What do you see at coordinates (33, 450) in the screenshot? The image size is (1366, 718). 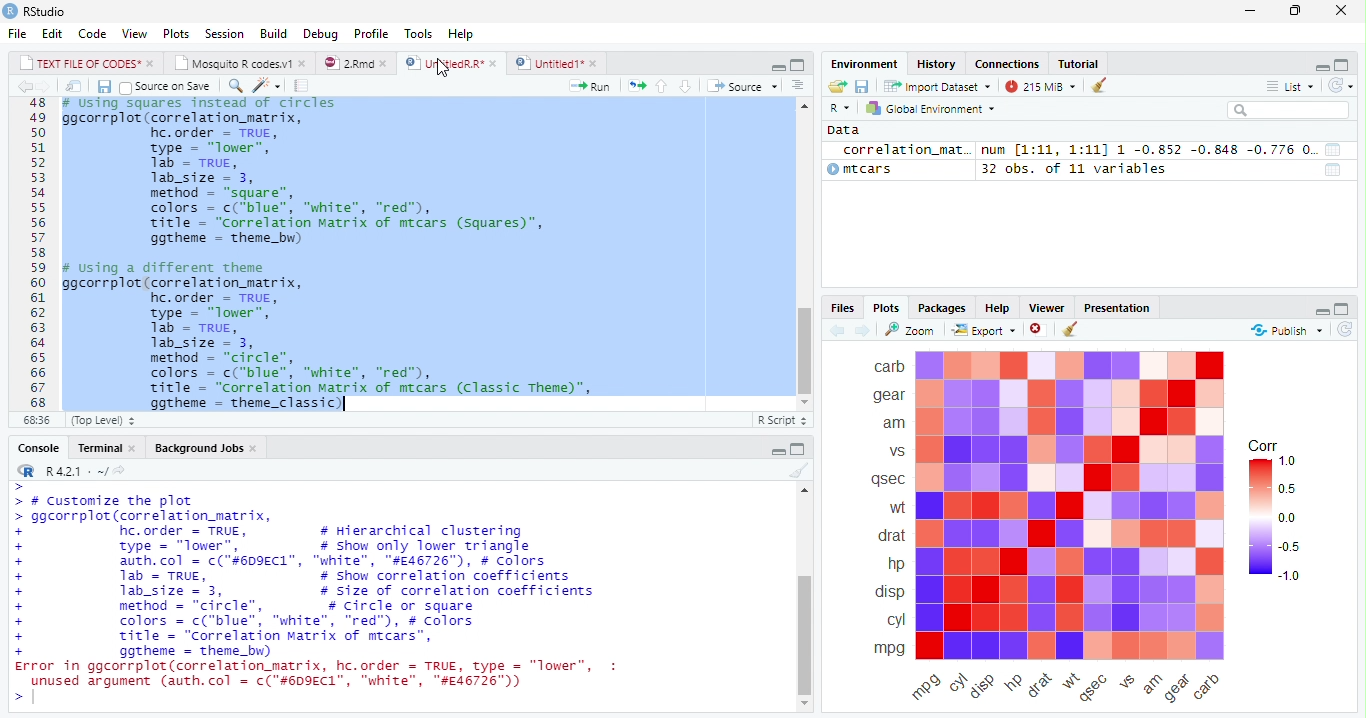 I see `‘Console` at bounding box center [33, 450].